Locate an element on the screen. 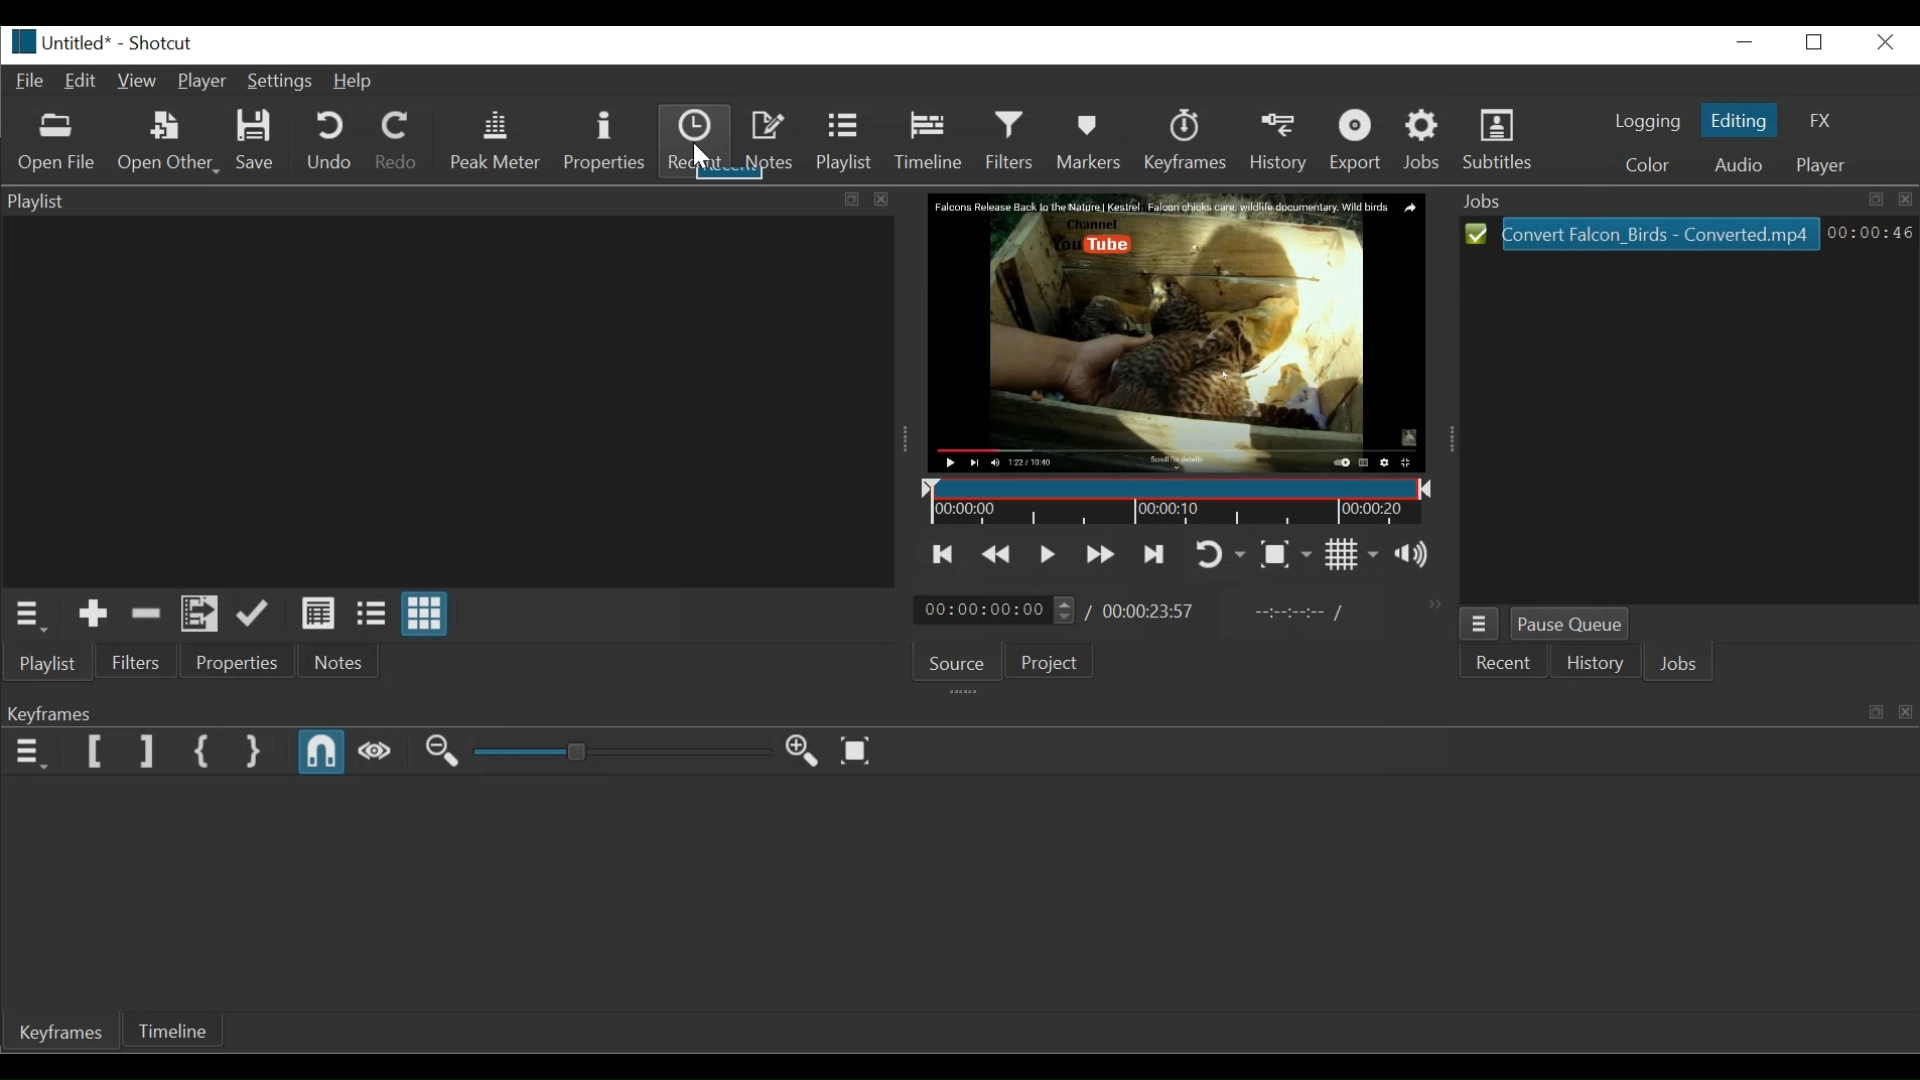  Filters is located at coordinates (1010, 140).